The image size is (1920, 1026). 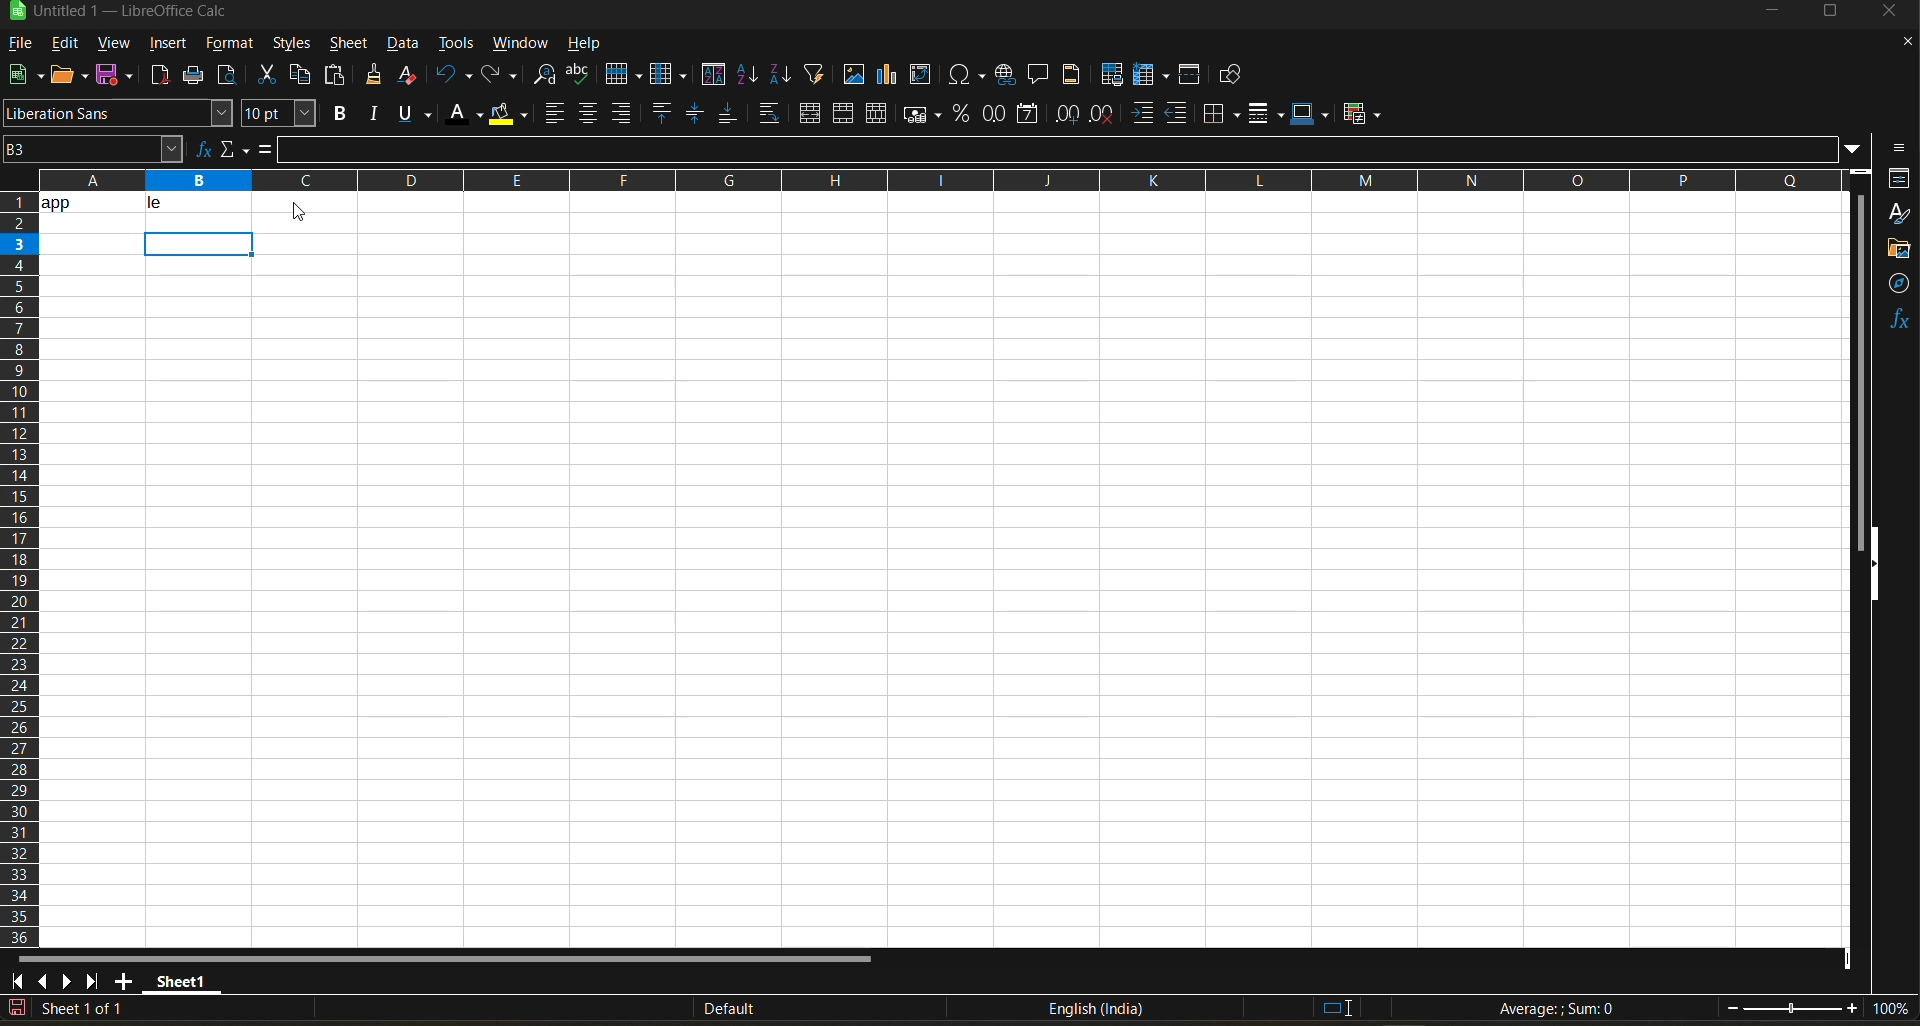 I want to click on click to save, so click(x=17, y=1009).